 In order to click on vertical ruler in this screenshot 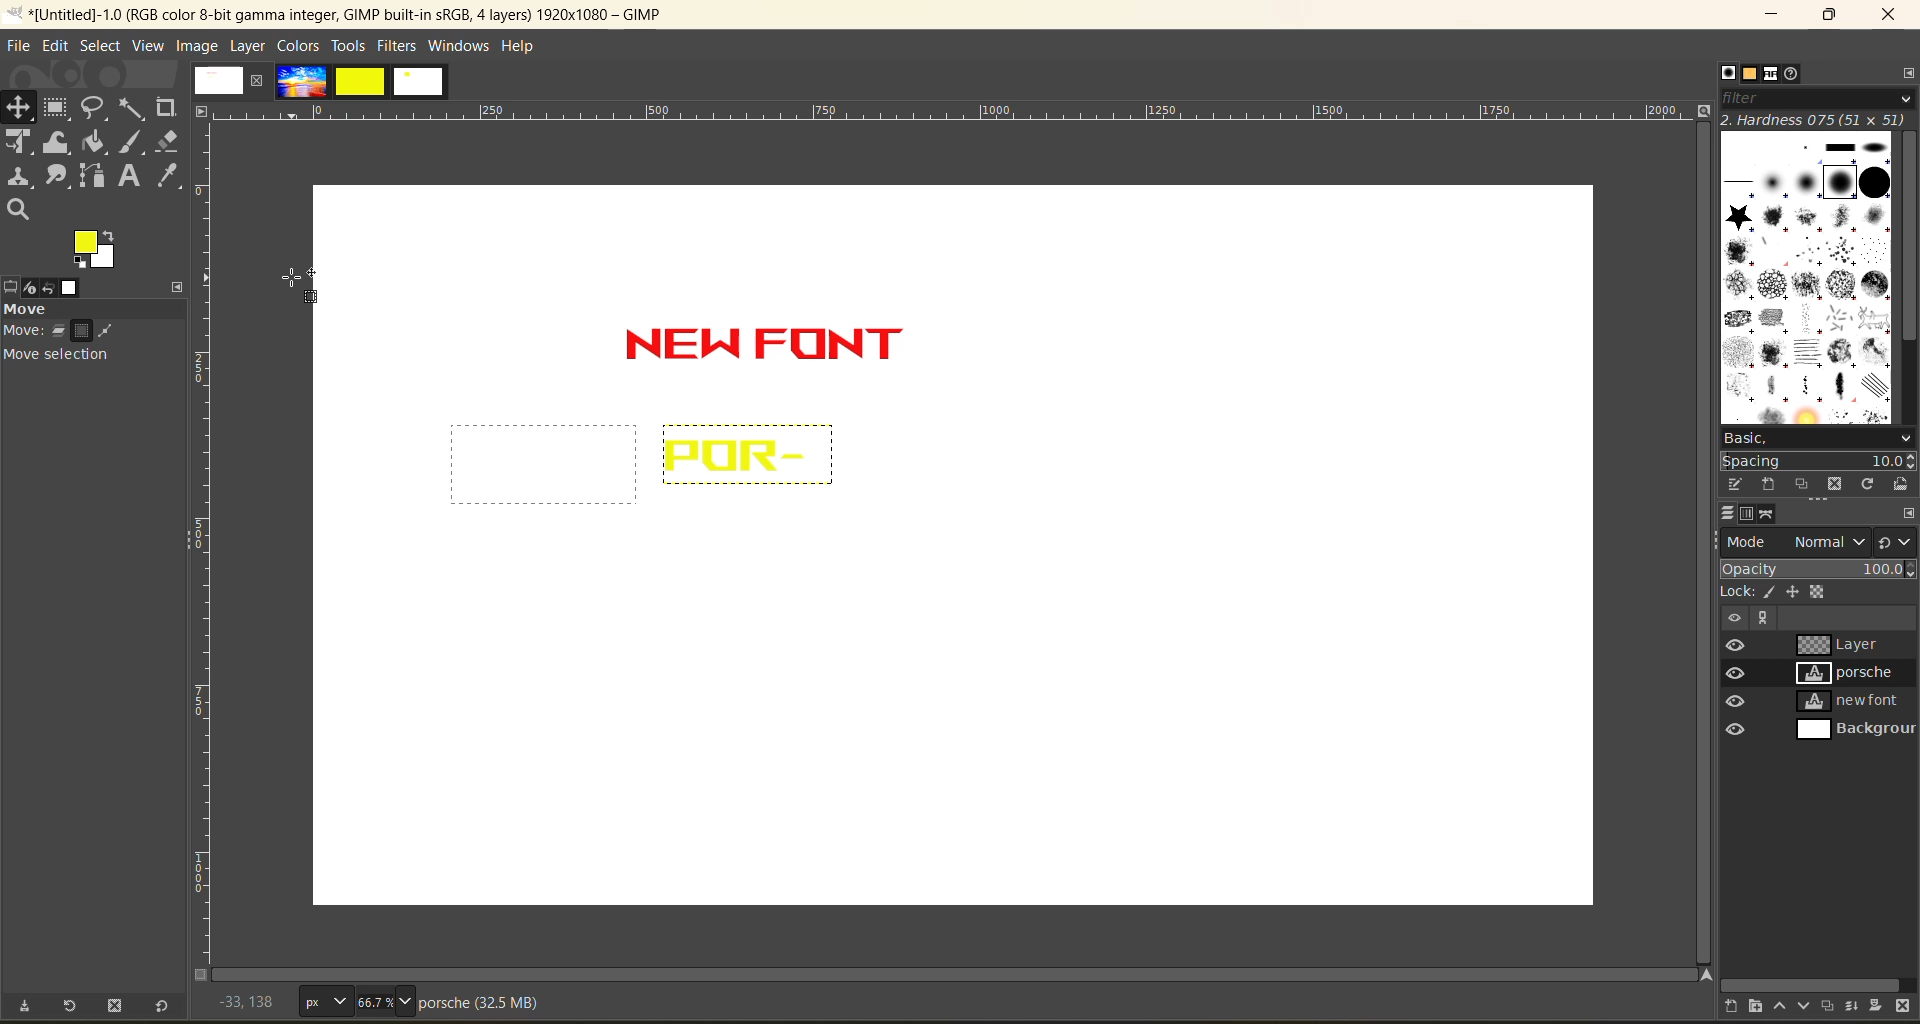, I will do `click(202, 542)`.